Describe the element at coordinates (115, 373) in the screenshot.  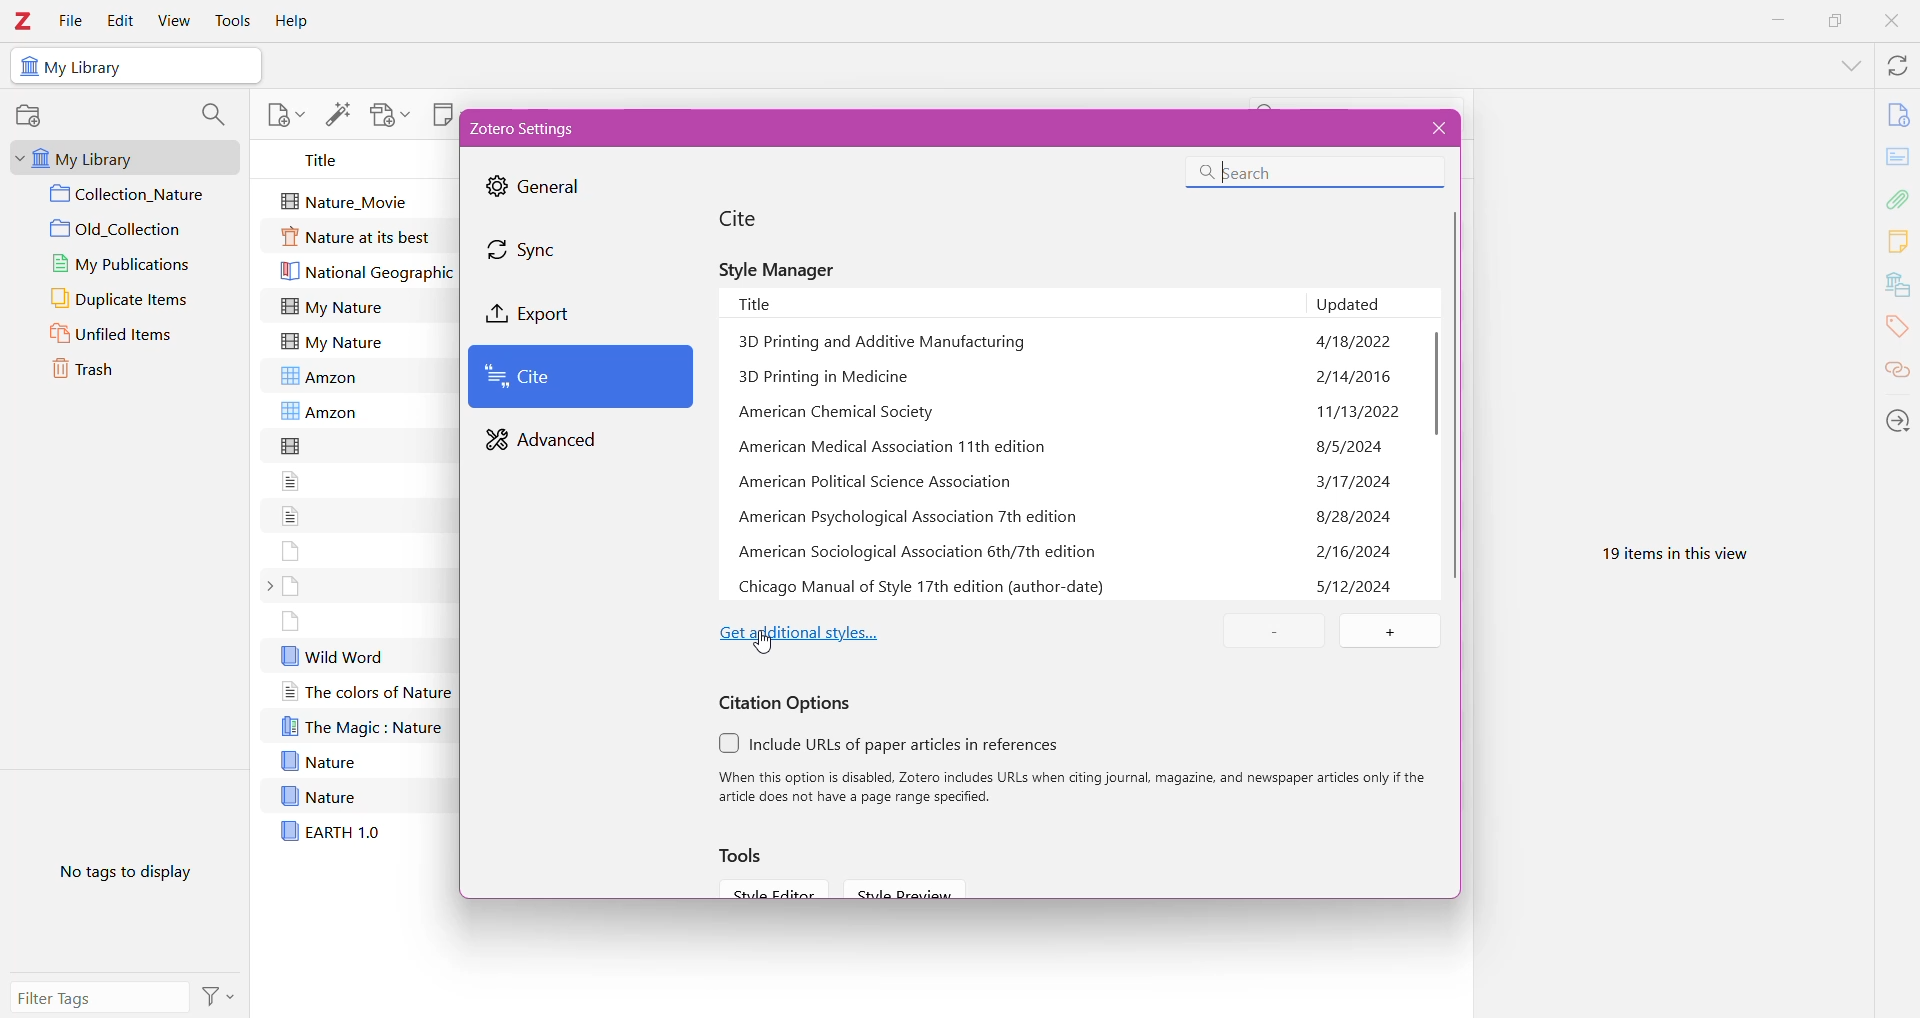
I see `Trash` at that location.